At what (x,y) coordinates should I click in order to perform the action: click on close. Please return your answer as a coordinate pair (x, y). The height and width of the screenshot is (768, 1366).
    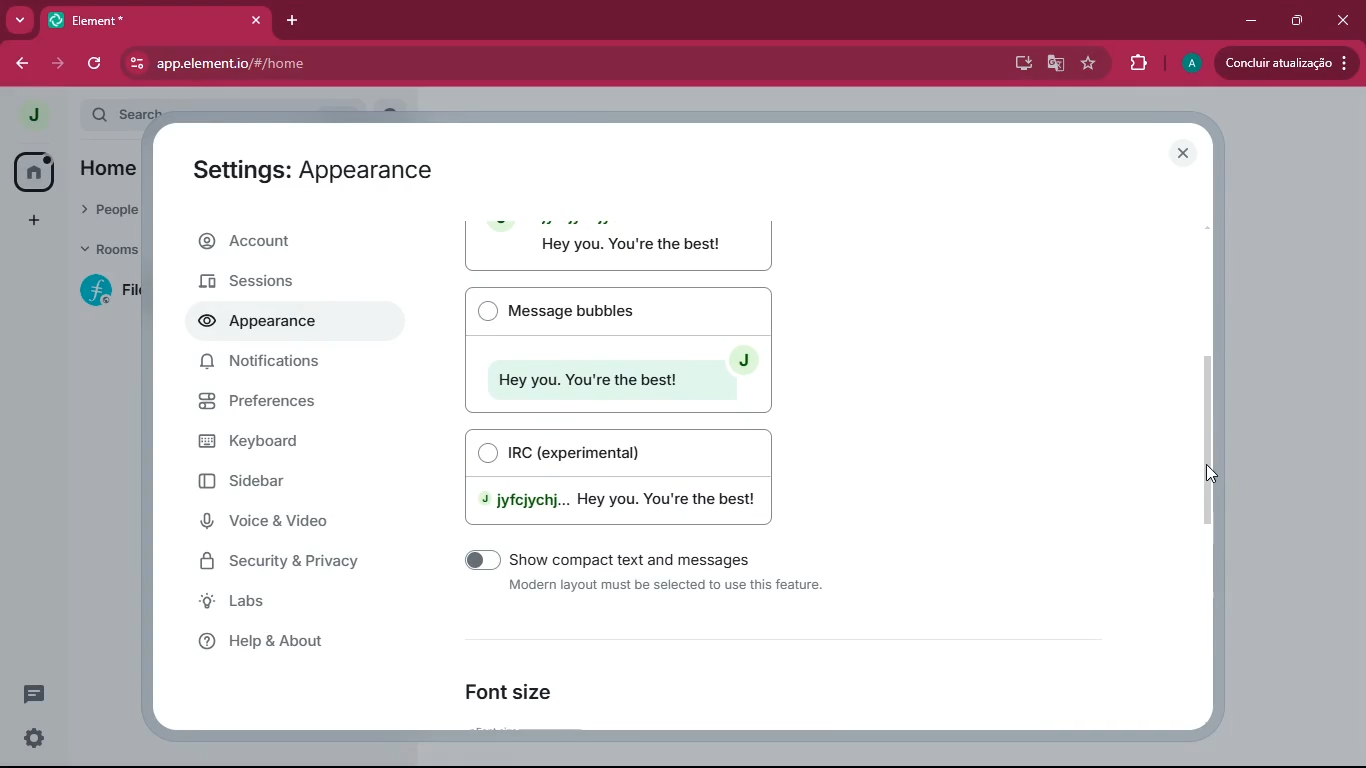
    Looking at the image, I should click on (255, 20).